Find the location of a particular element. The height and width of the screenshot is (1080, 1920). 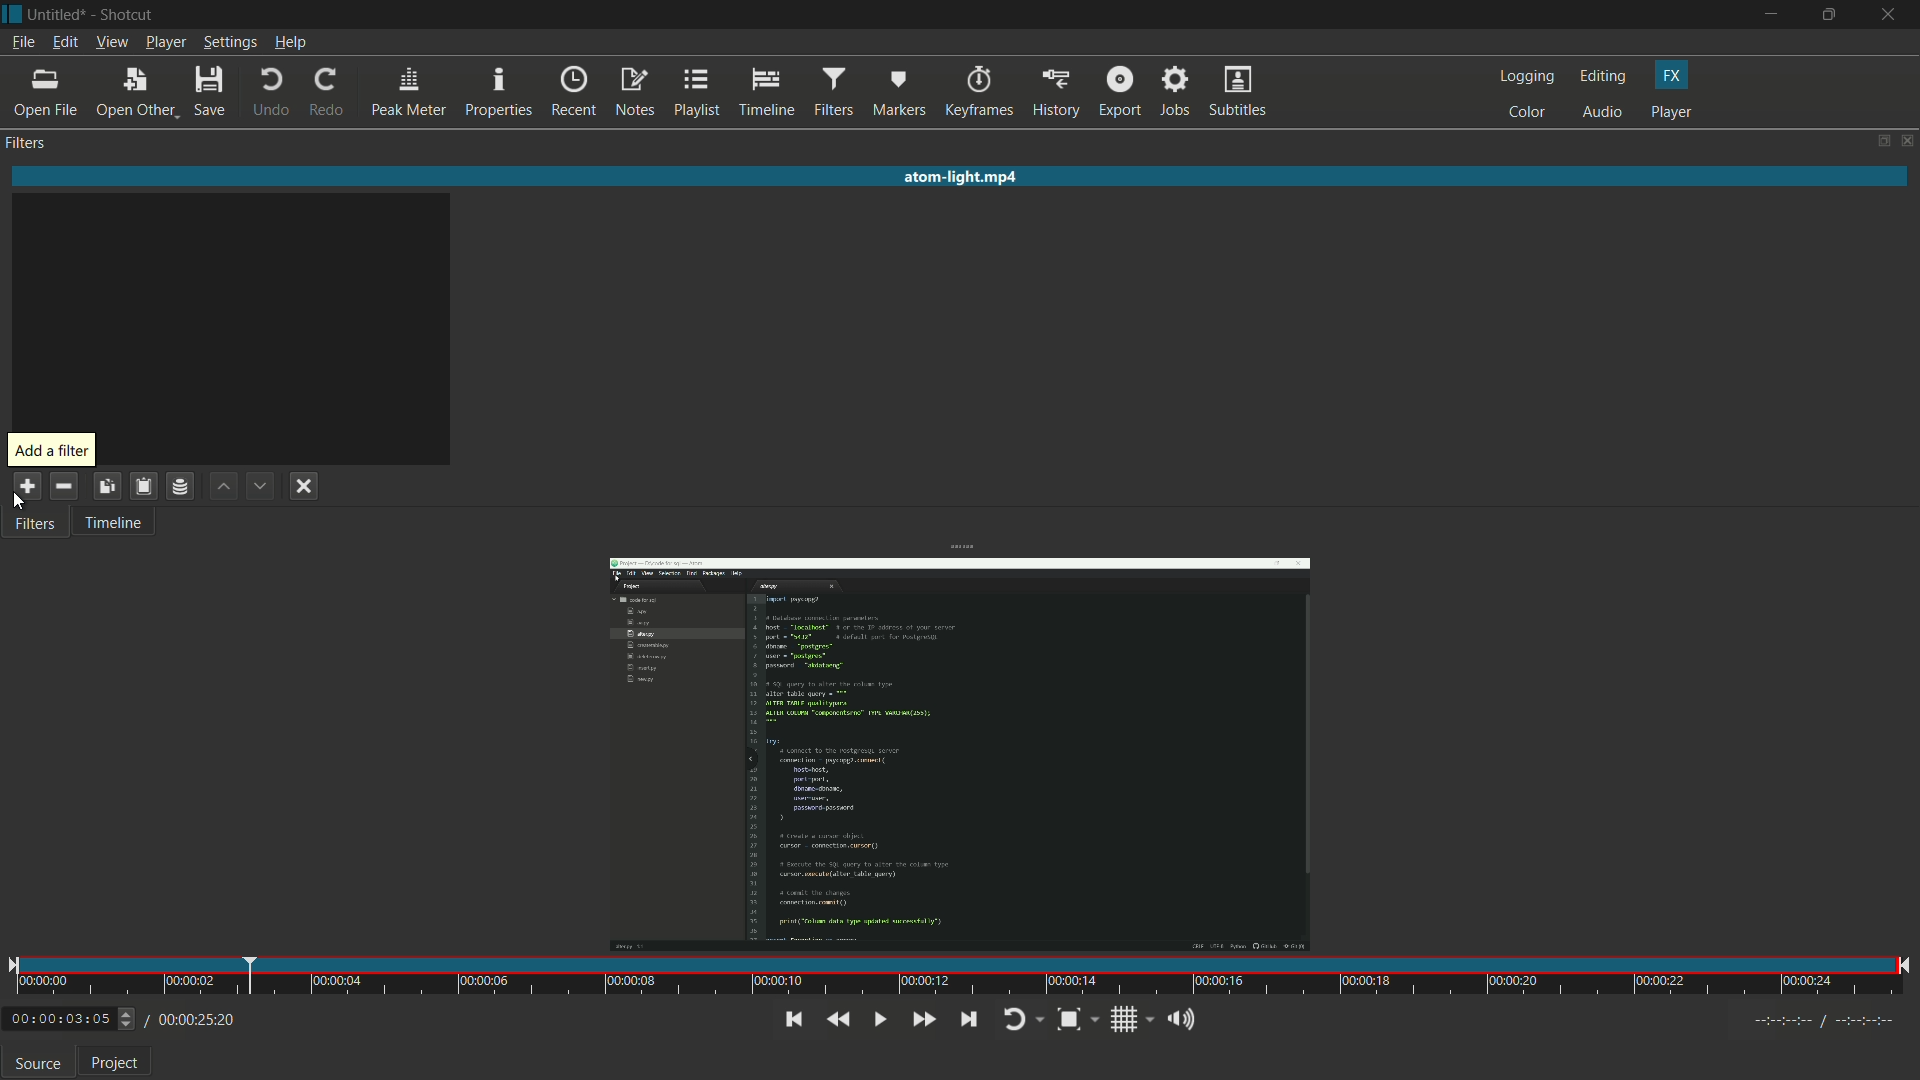

player menu is located at coordinates (165, 43).